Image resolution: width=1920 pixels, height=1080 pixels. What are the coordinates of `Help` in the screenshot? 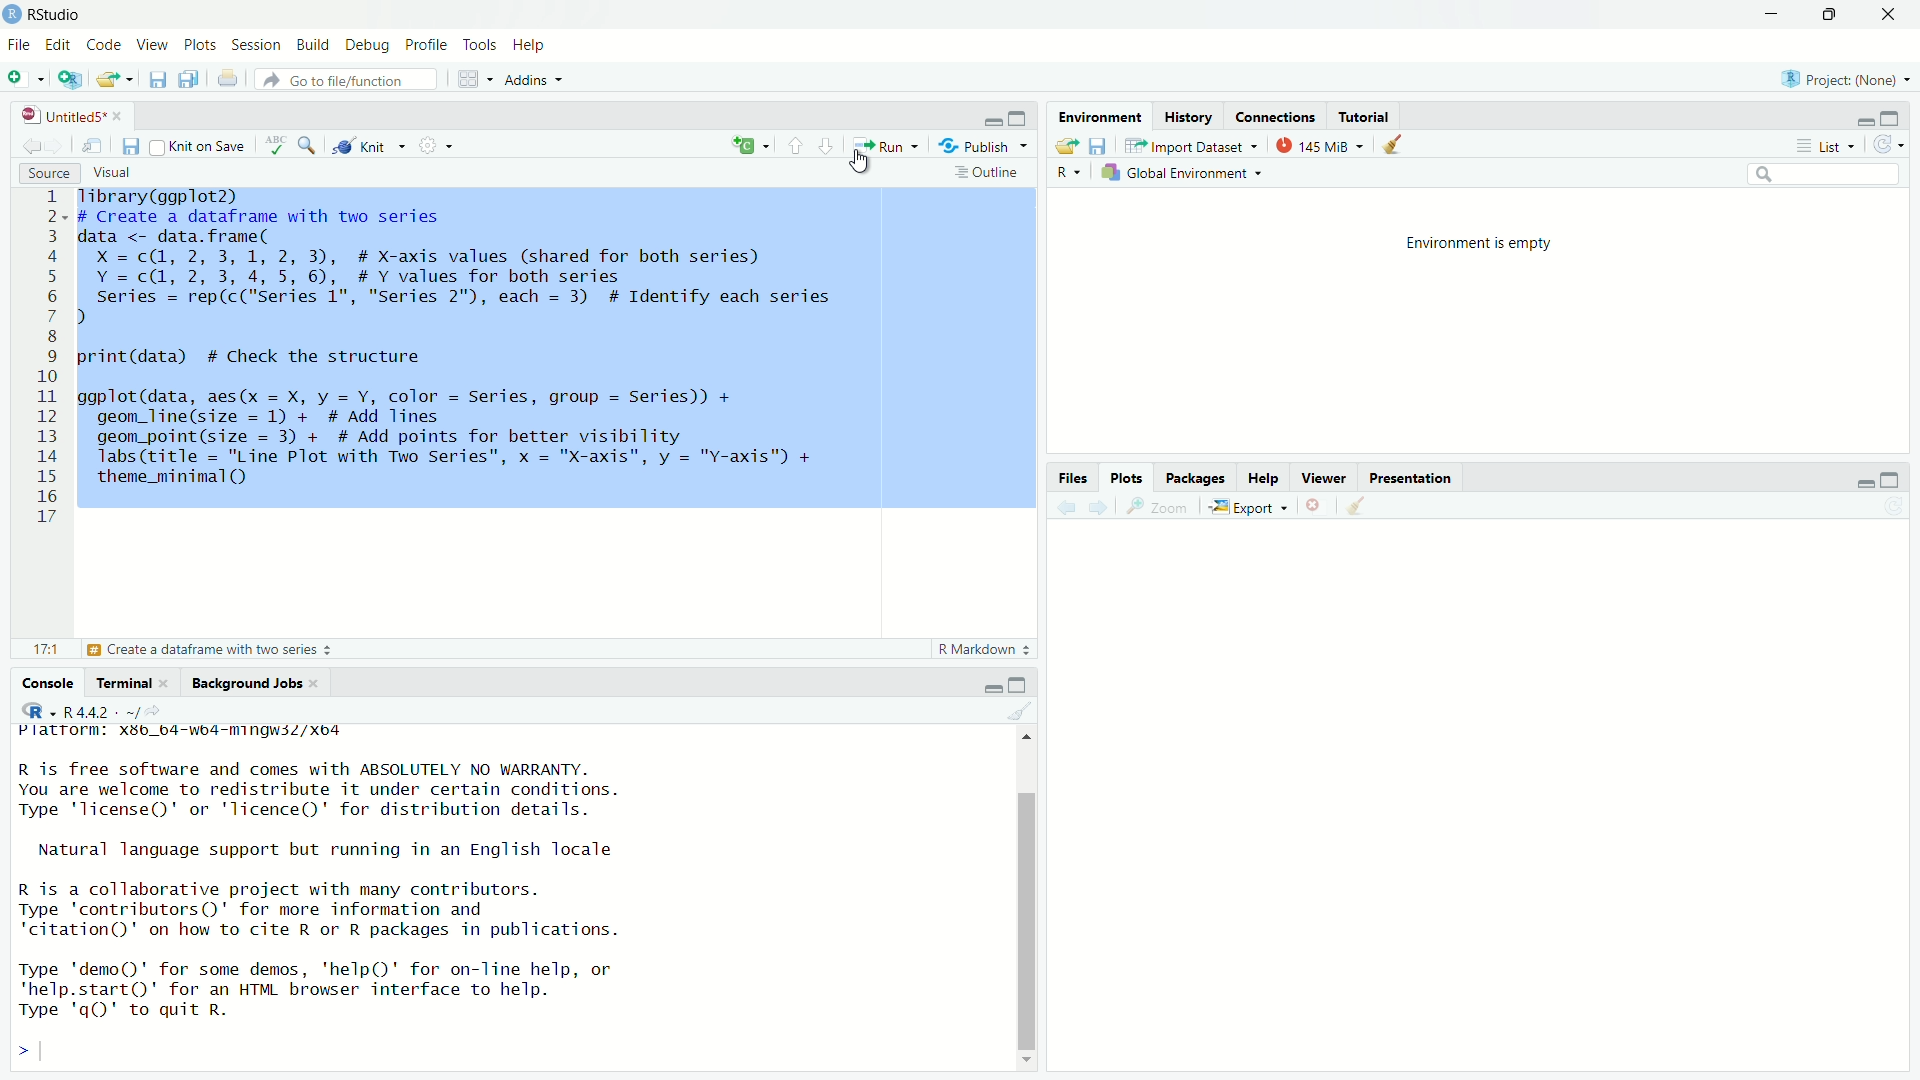 It's located at (1261, 477).